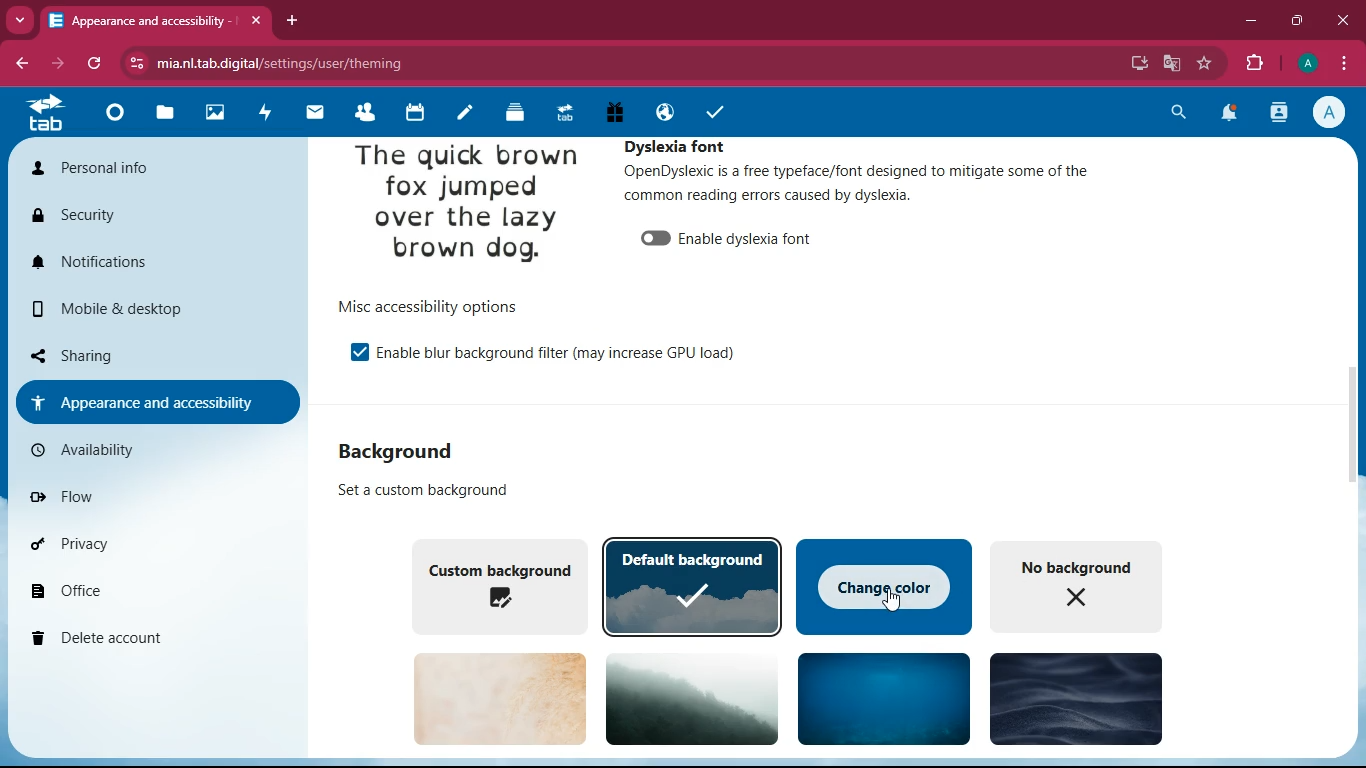 This screenshot has height=768, width=1366. Describe the element at coordinates (442, 306) in the screenshot. I see `more accessibility options` at that location.